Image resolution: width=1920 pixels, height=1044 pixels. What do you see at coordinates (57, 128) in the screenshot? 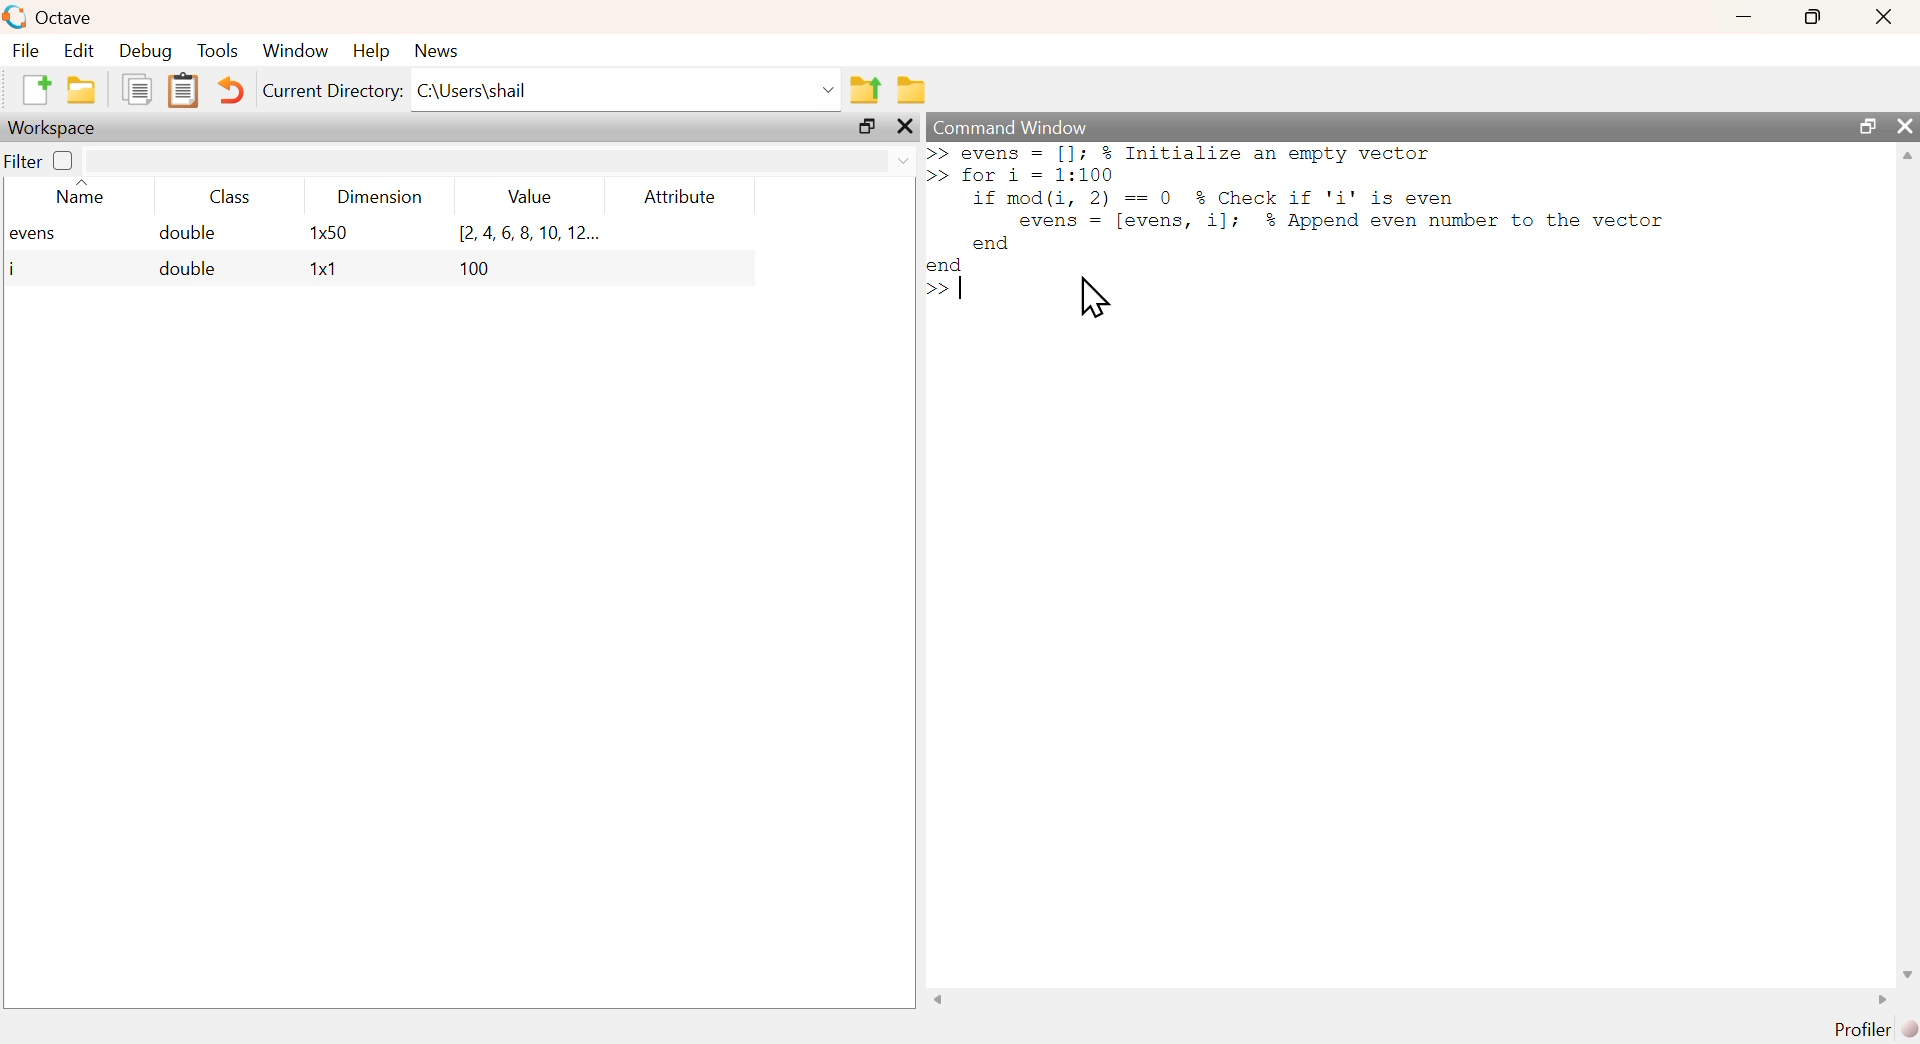
I see `workspace` at bounding box center [57, 128].